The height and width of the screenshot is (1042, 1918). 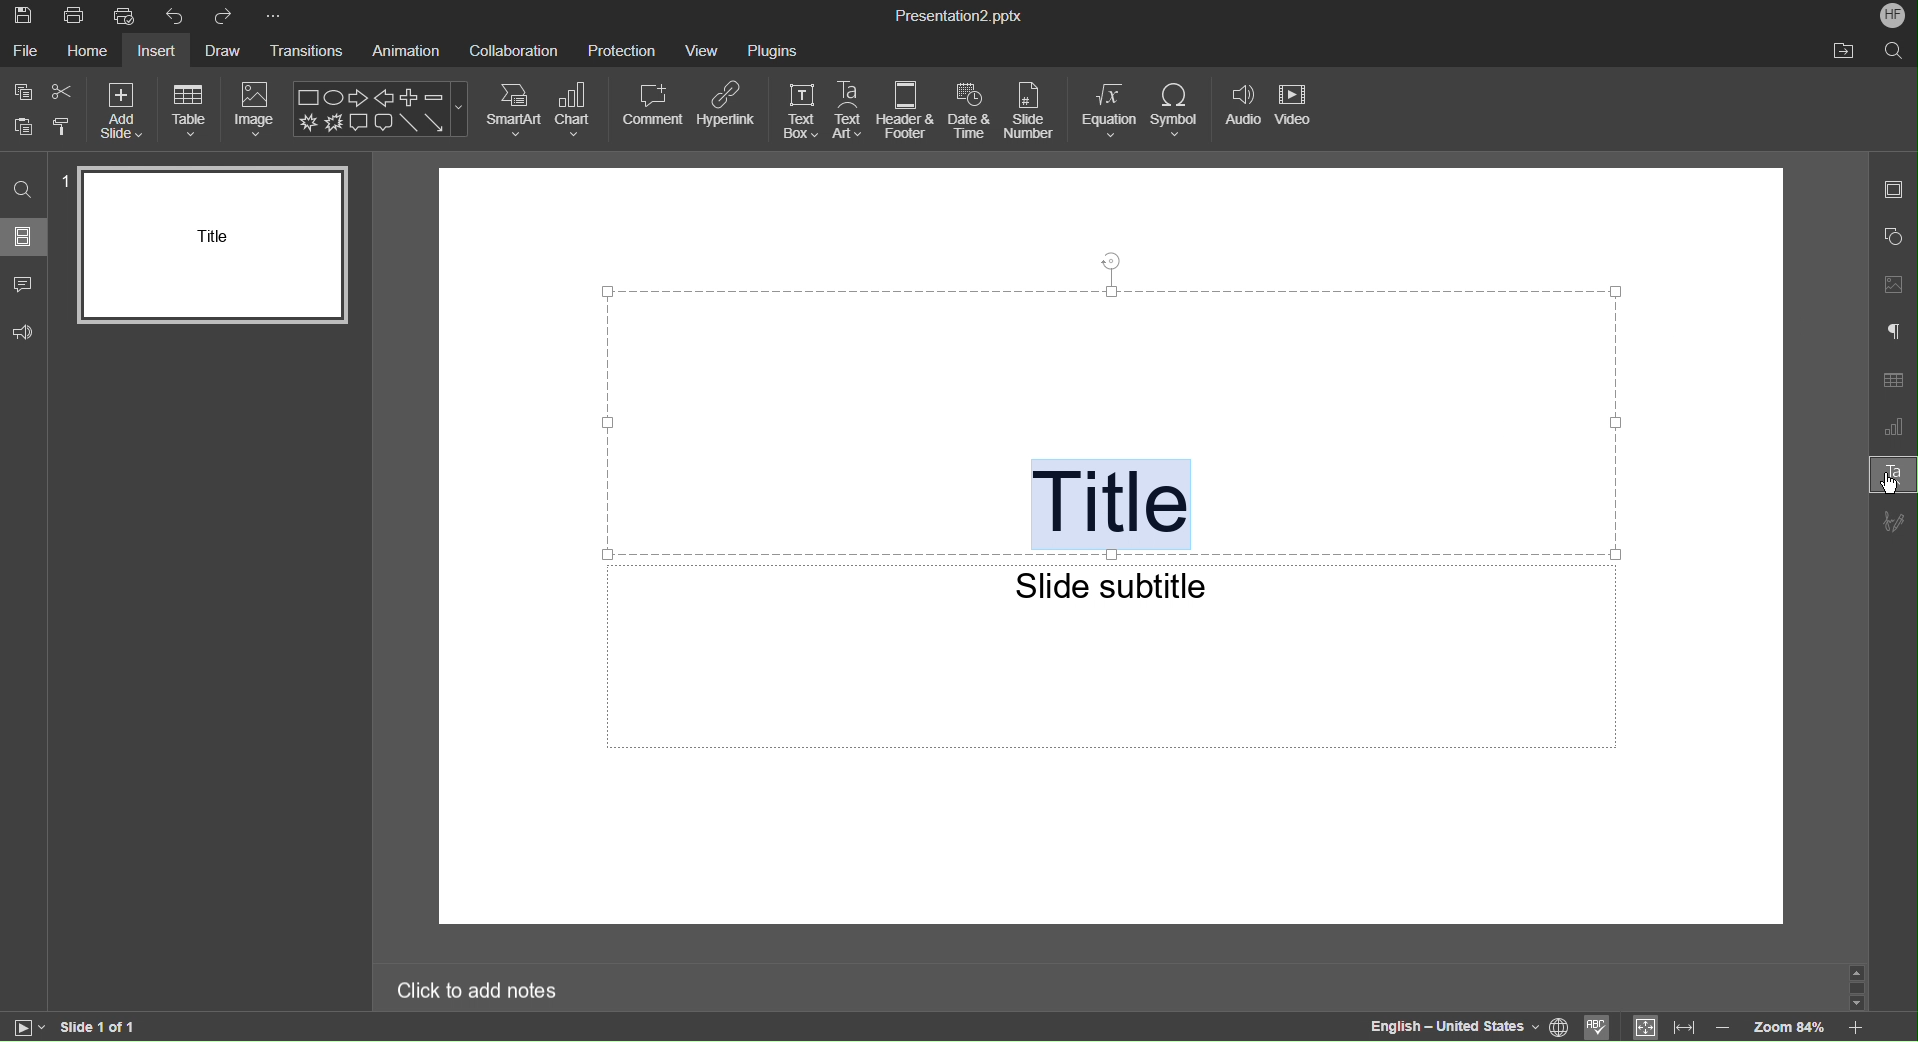 What do you see at coordinates (1841, 53) in the screenshot?
I see `Open File Location` at bounding box center [1841, 53].